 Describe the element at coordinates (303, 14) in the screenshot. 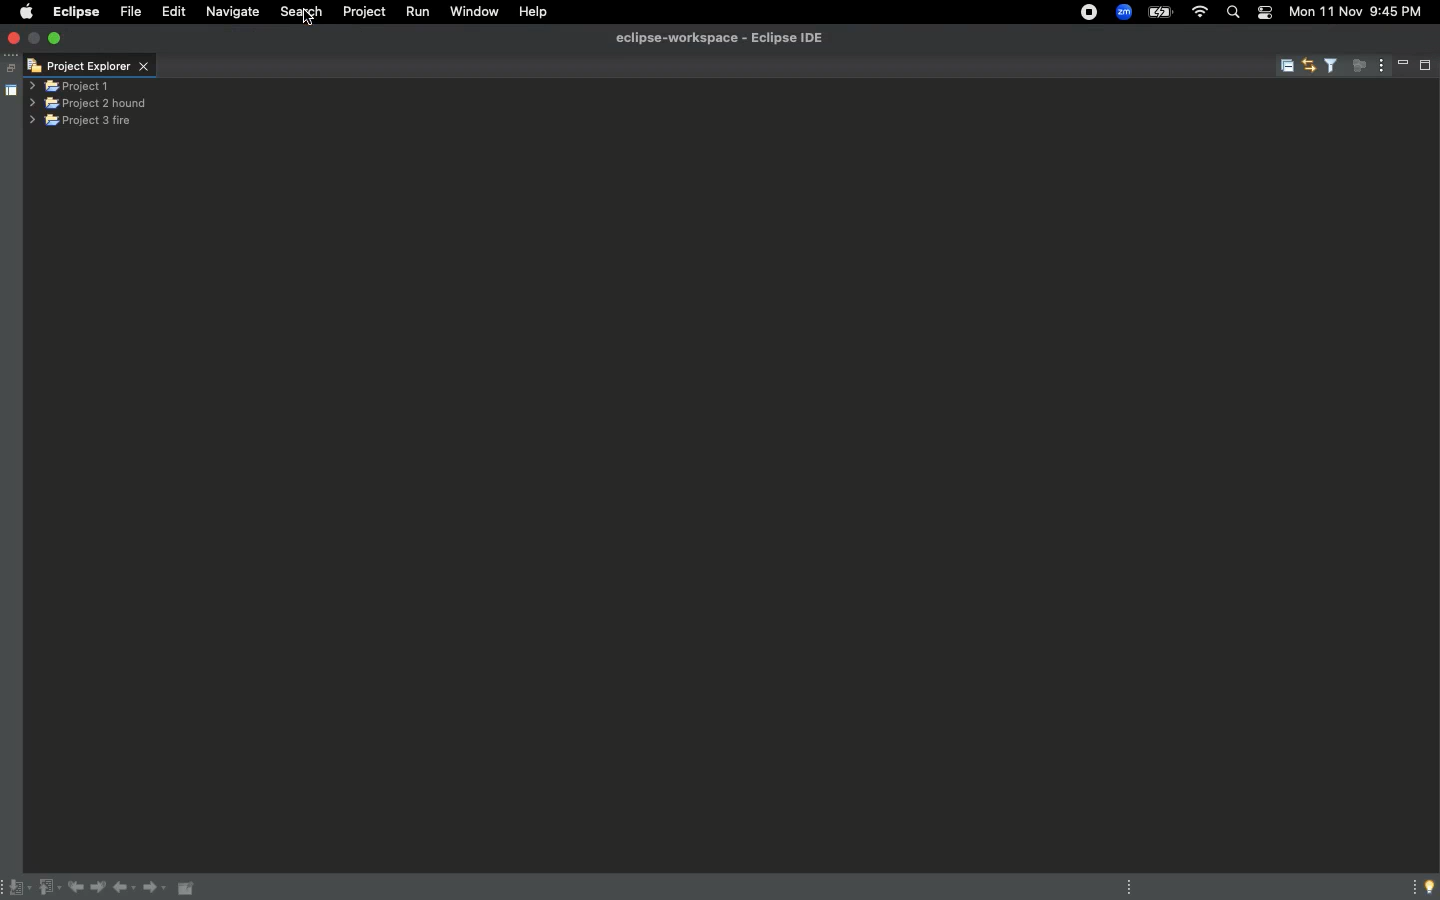

I see `Search` at that location.